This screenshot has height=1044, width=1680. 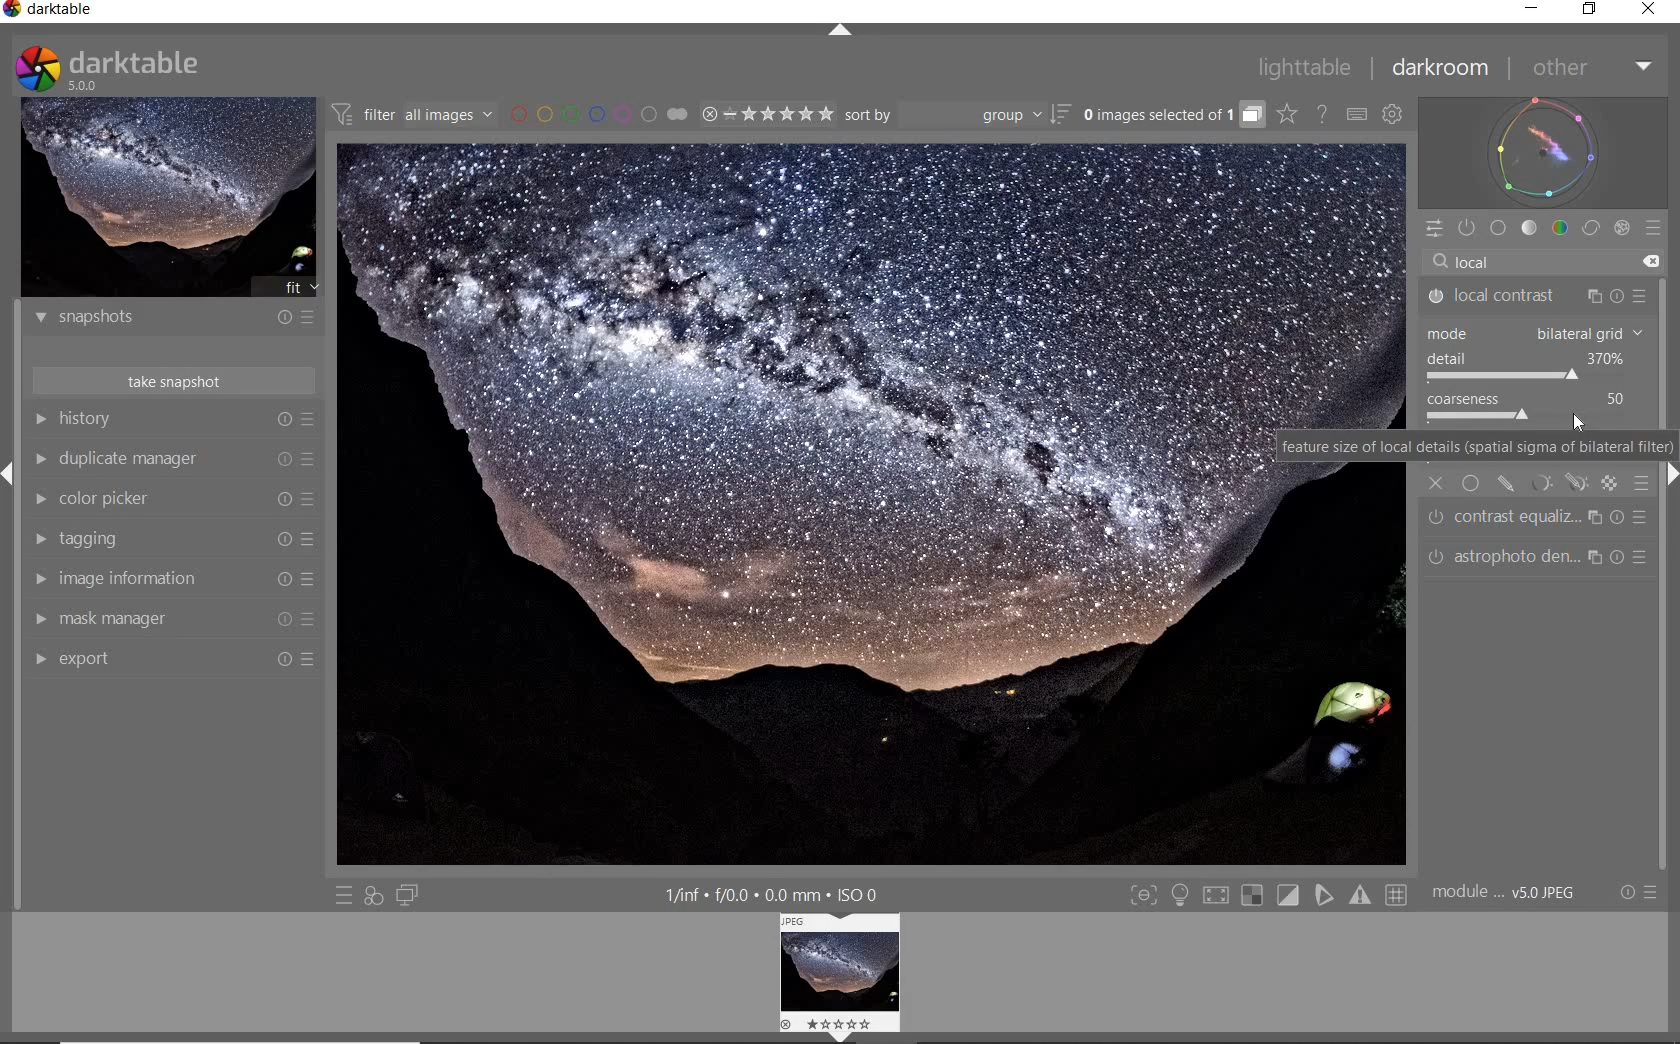 I want to click on detail: 125%, so click(x=1525, y=359).